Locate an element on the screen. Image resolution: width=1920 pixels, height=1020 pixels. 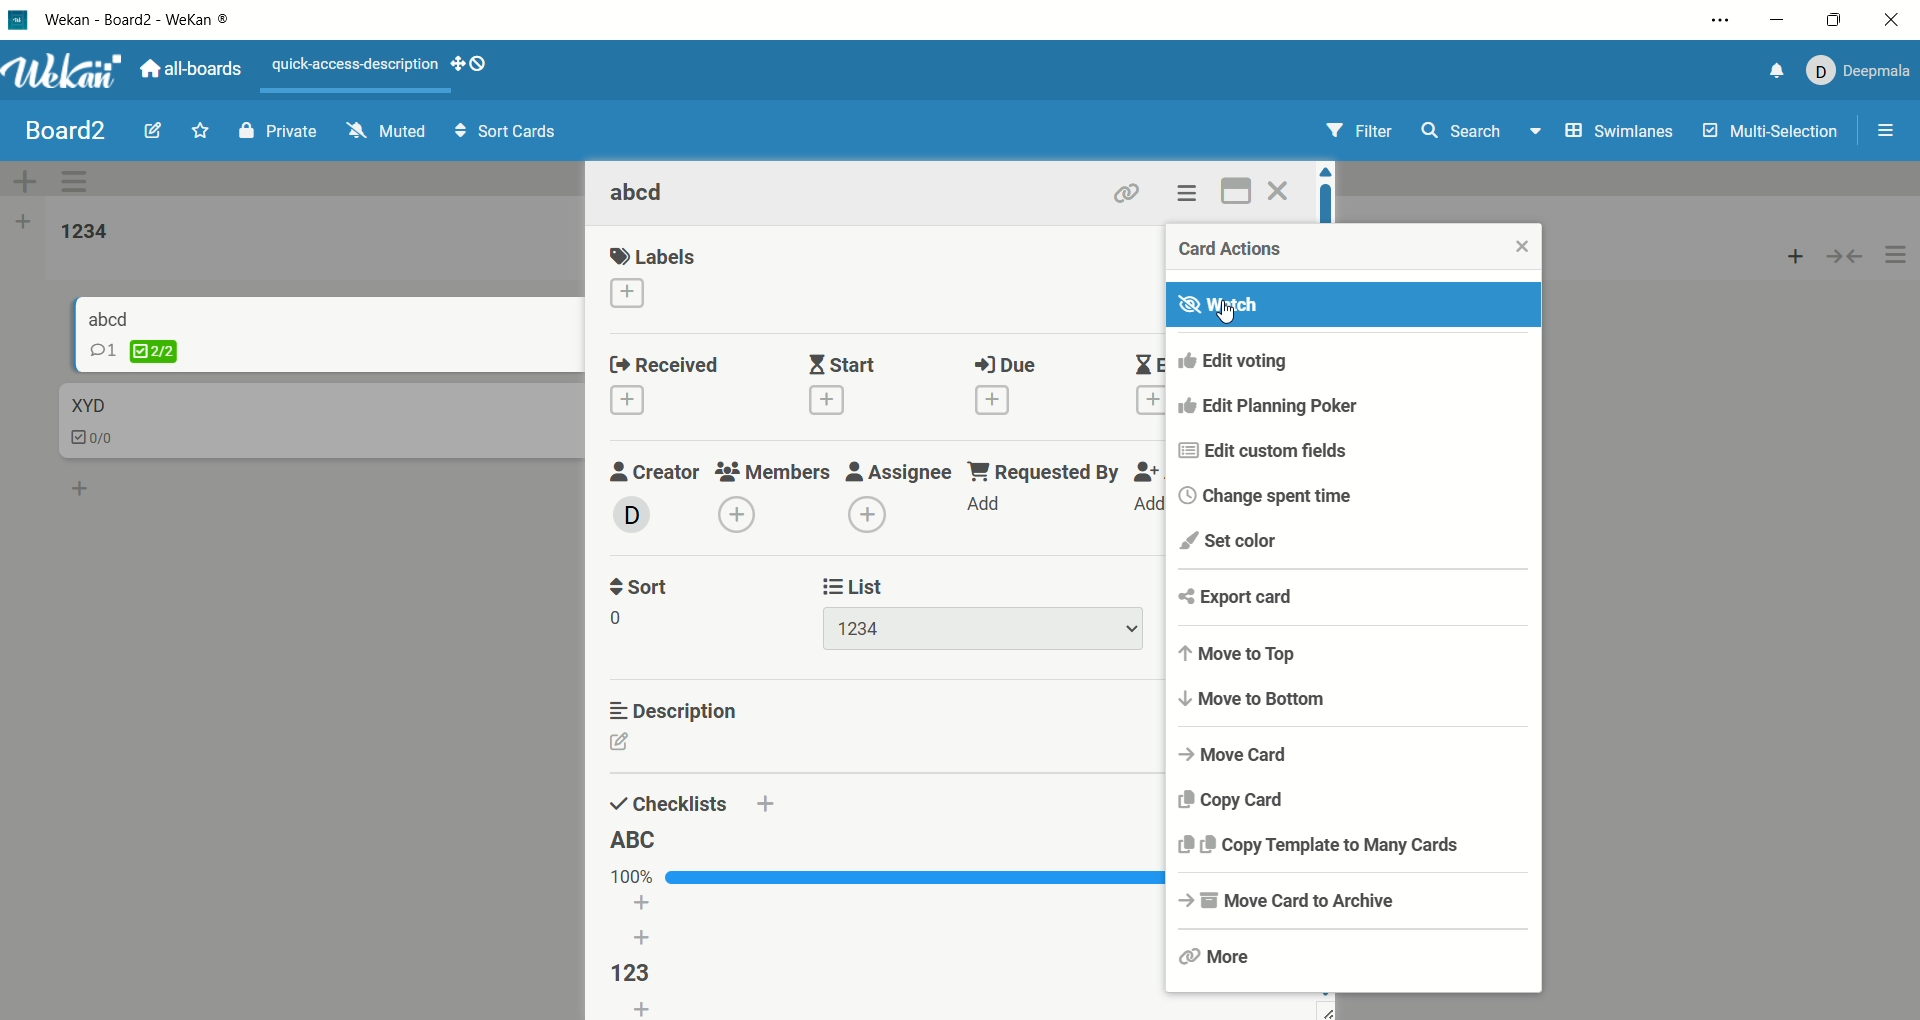
change spent time is located at coordinates (1355, 496).